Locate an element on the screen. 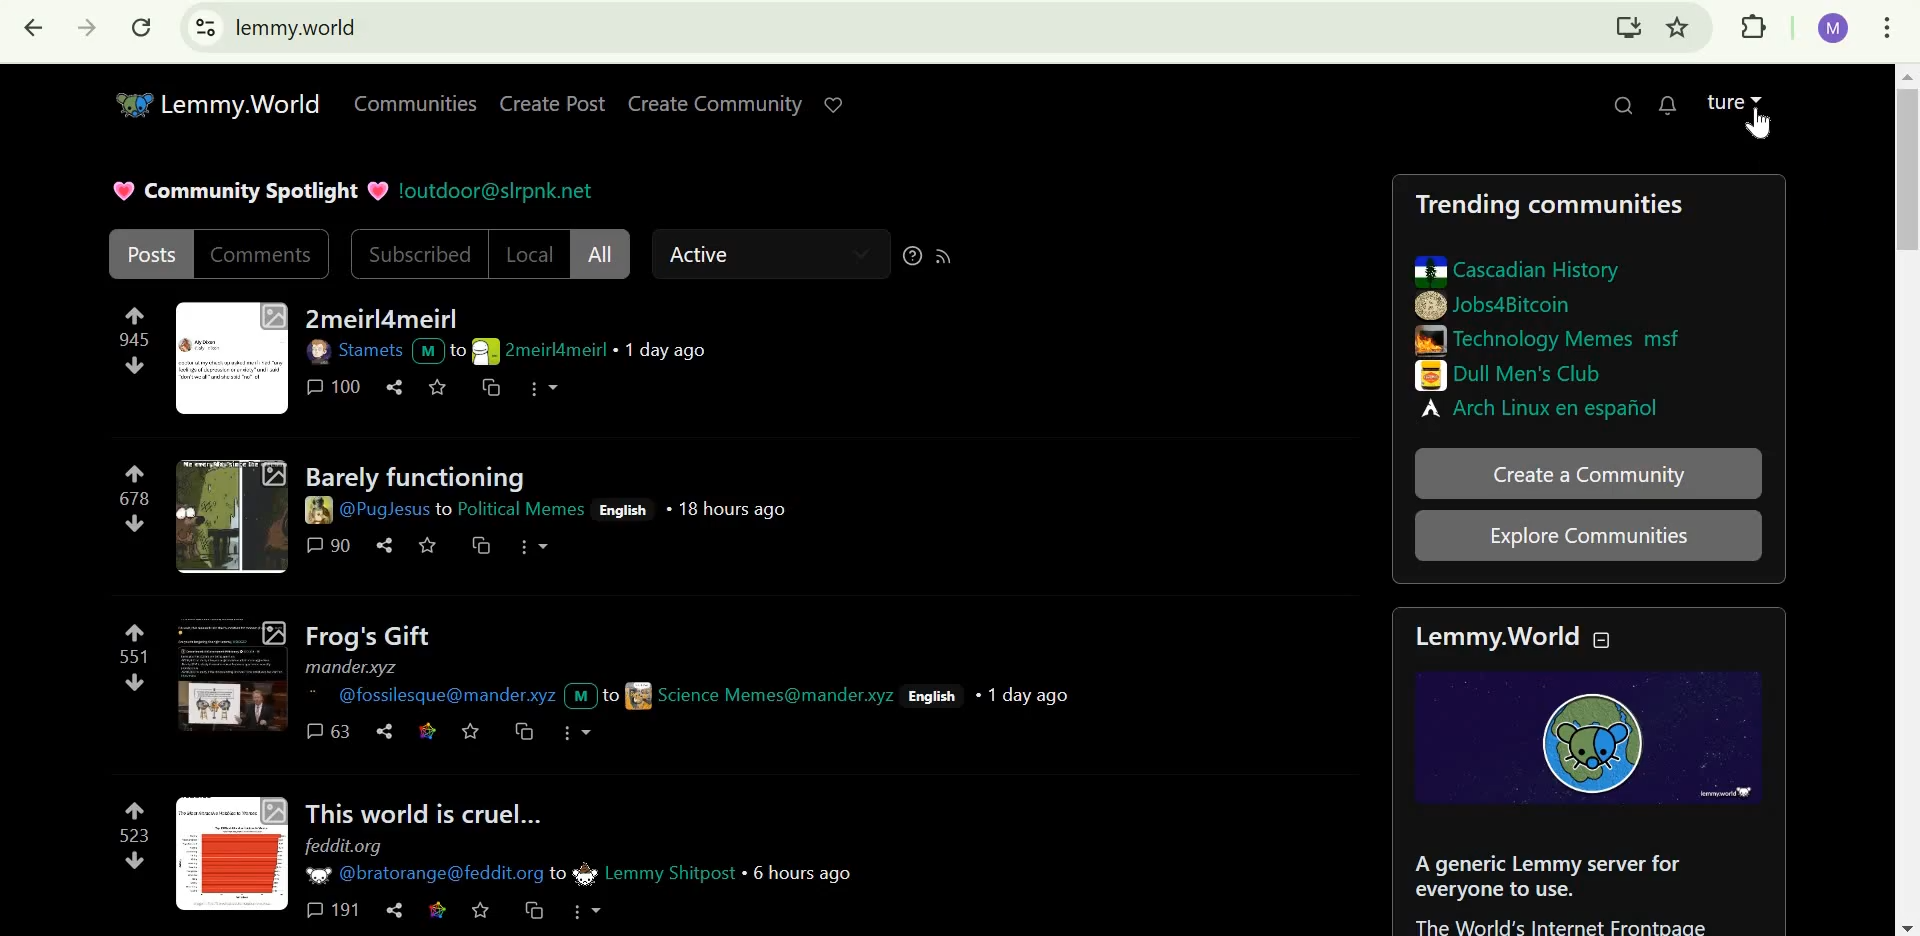  18 hours ago is located at coordinates (730, 510).